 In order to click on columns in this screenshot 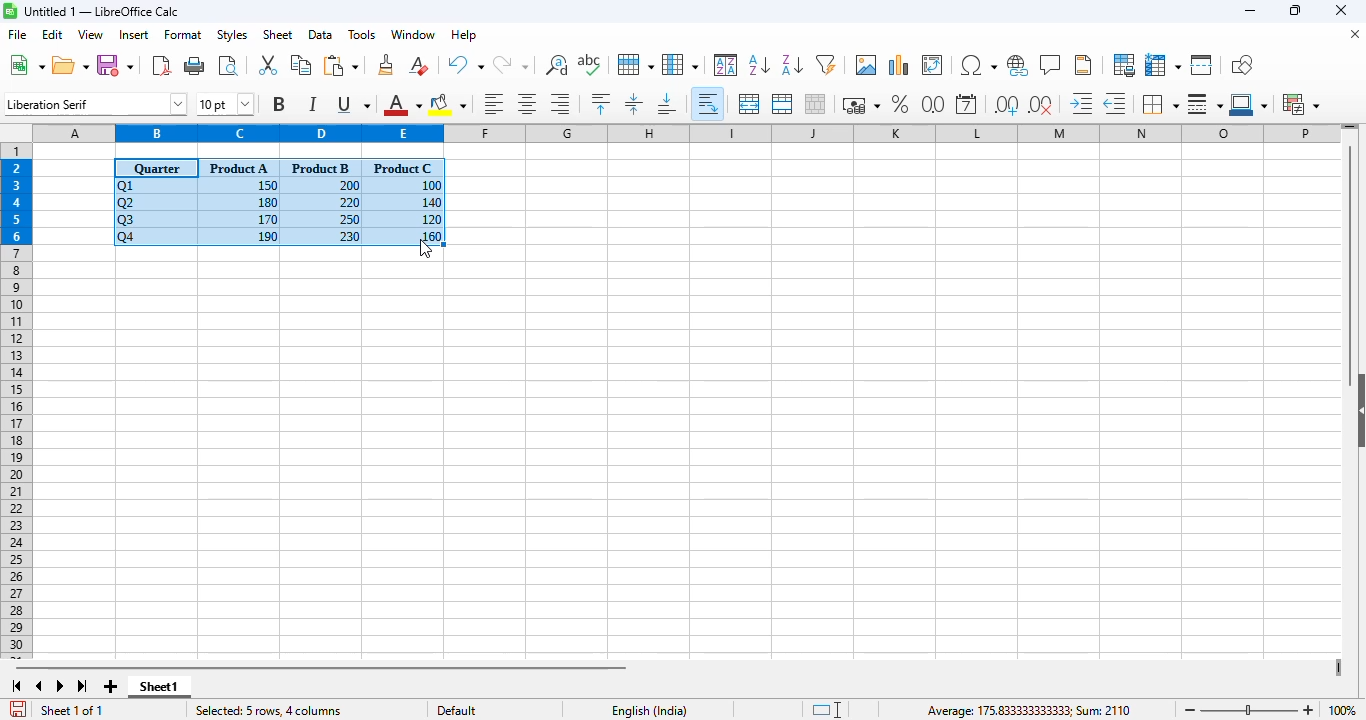, I will do `click(686, 132)`.